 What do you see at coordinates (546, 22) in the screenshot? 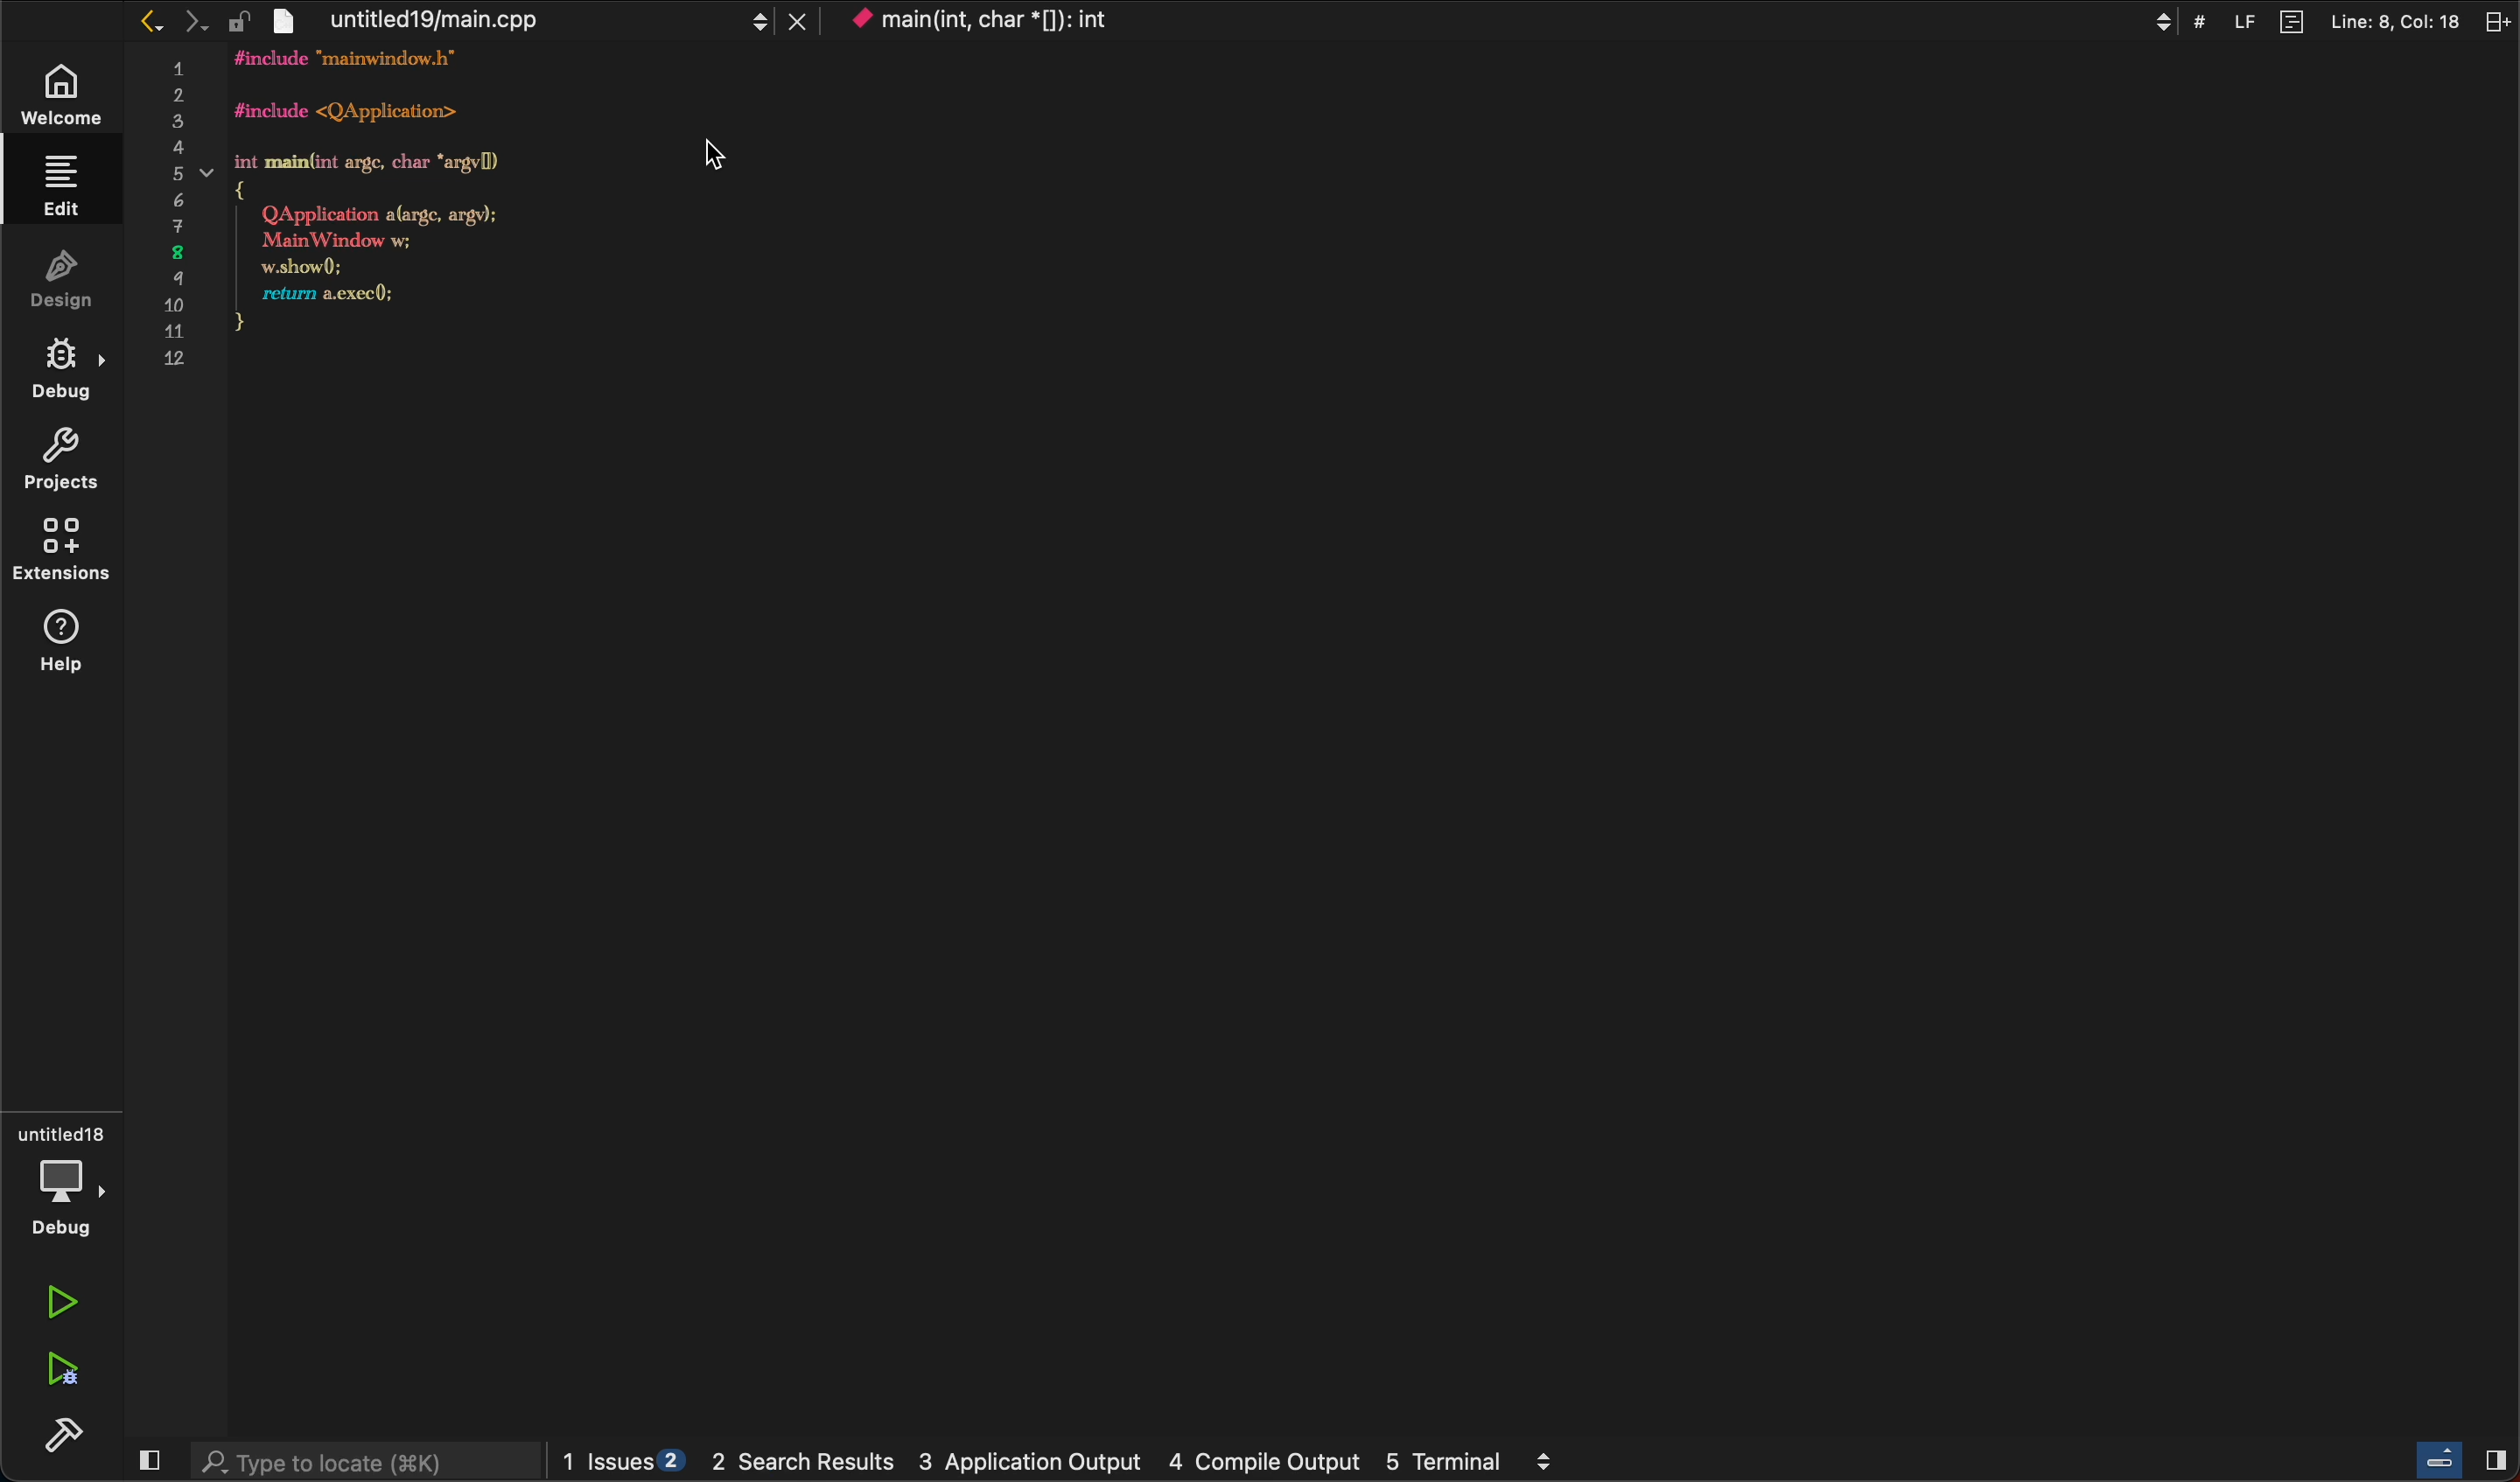
I see `file tab` at bounding box center [546, 22].